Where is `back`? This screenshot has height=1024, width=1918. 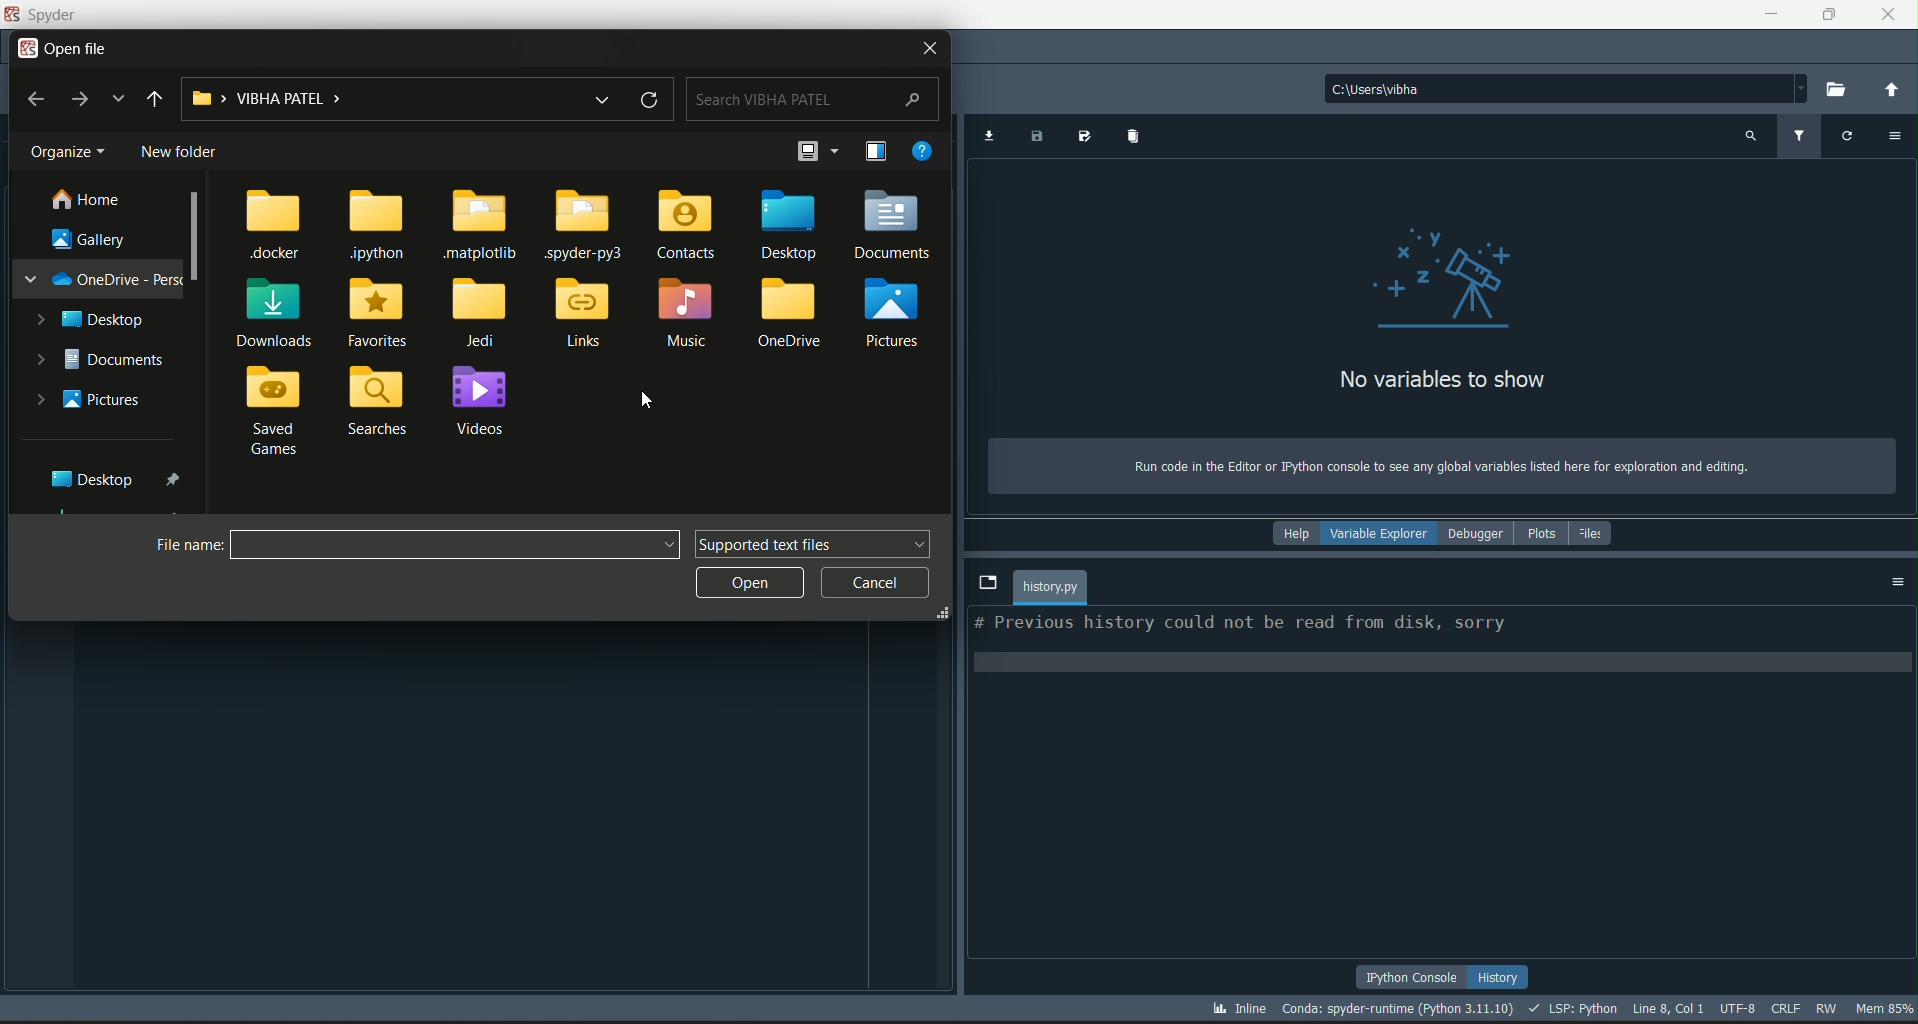 back is located at coordinates (38, 99).